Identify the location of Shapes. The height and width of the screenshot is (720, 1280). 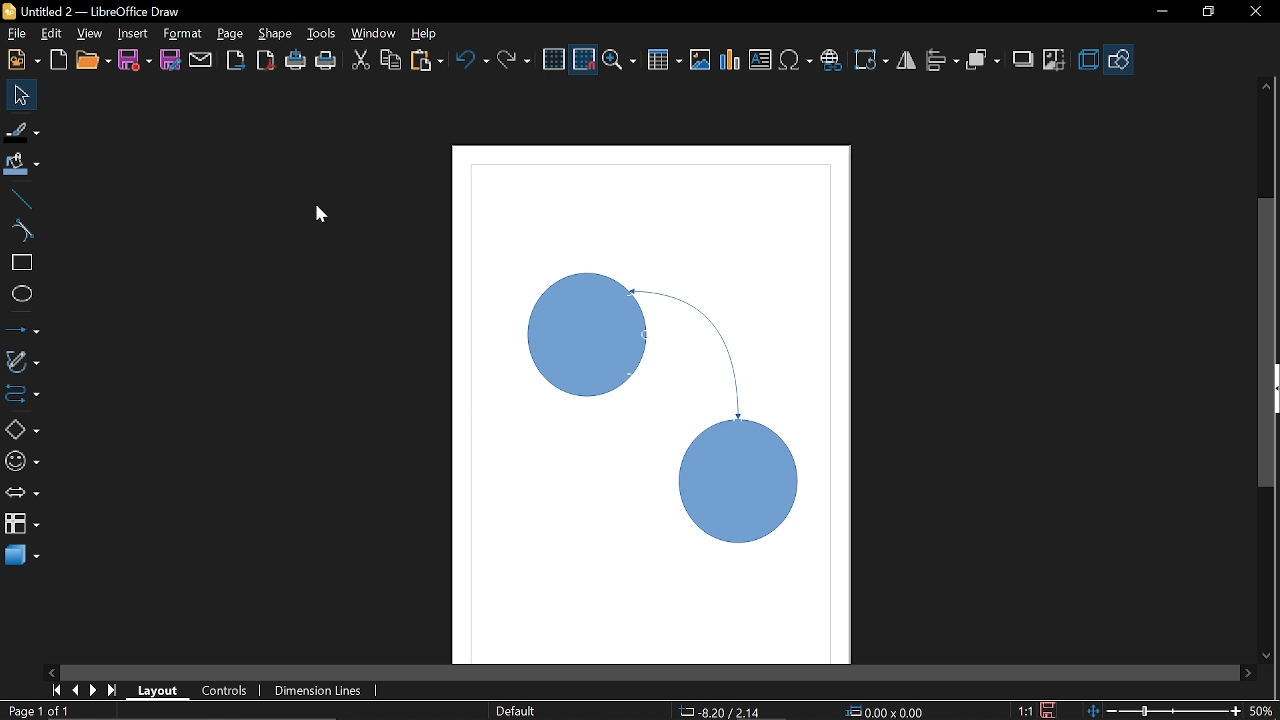
(1121, 58).